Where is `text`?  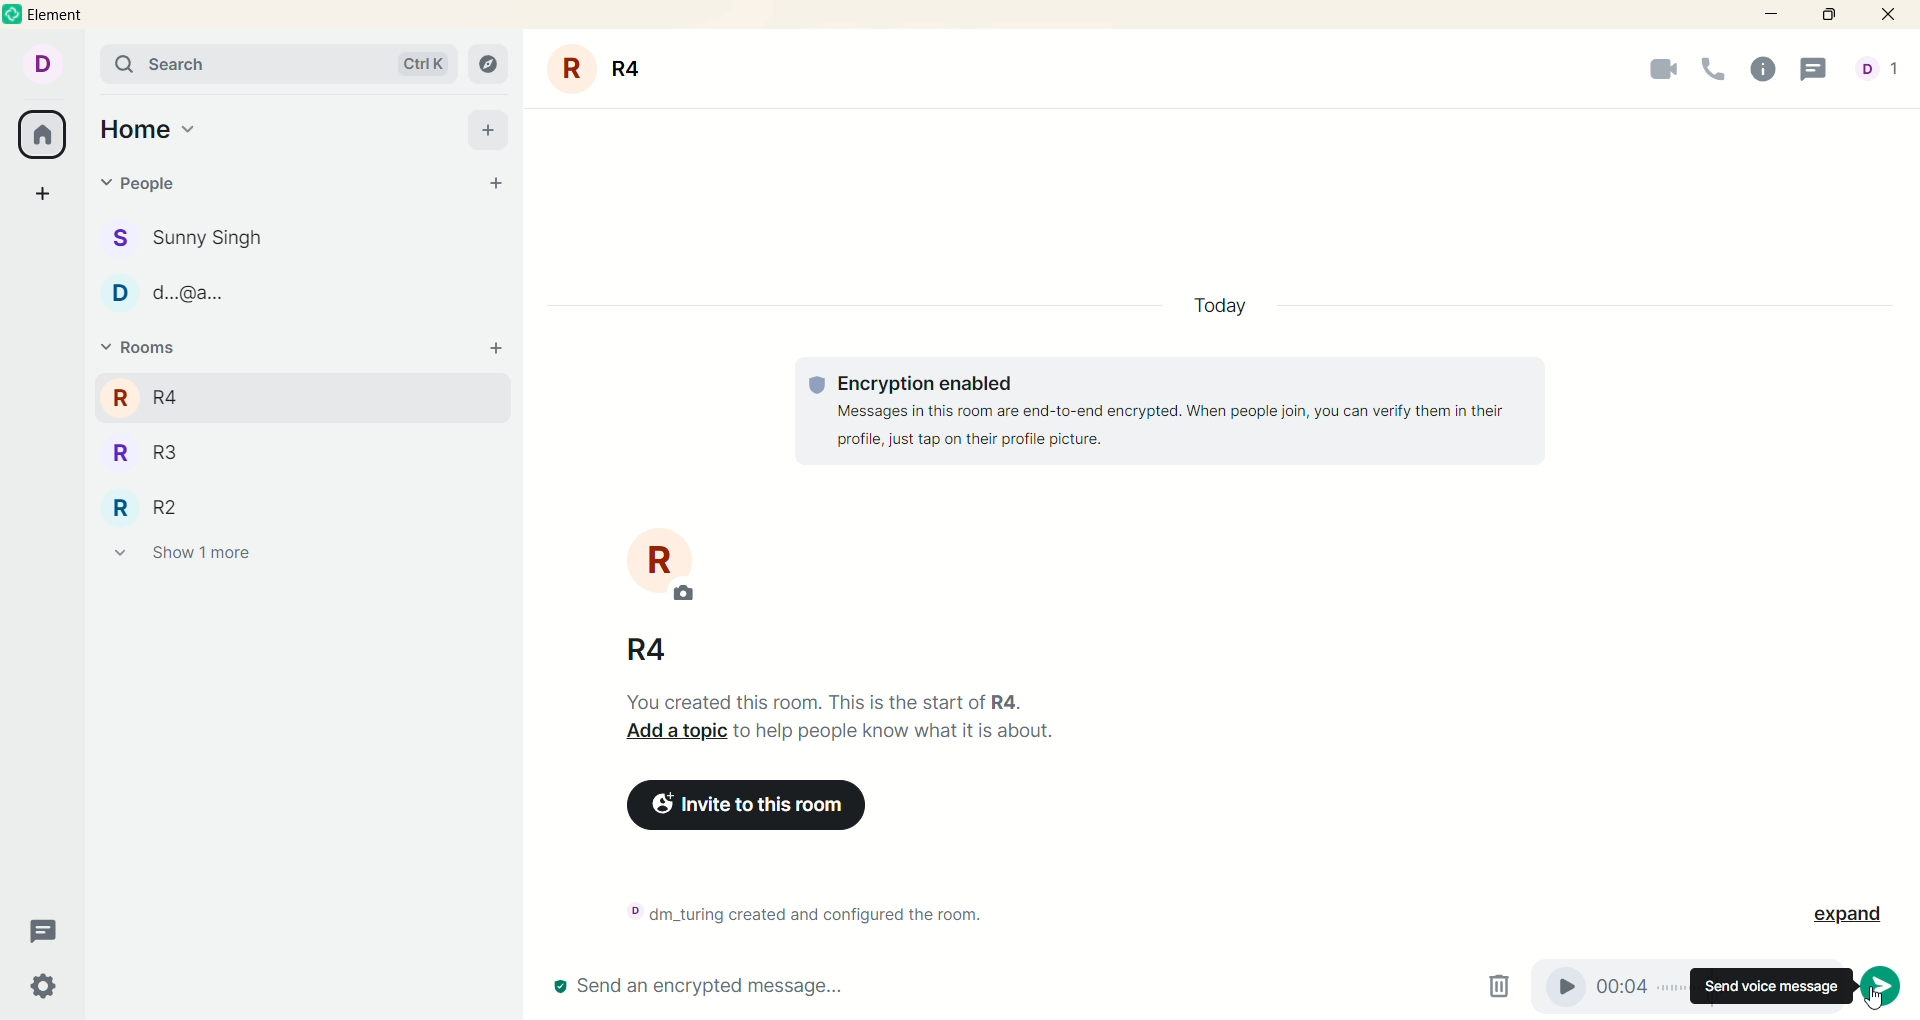 text is located at coordinates (817, 911).